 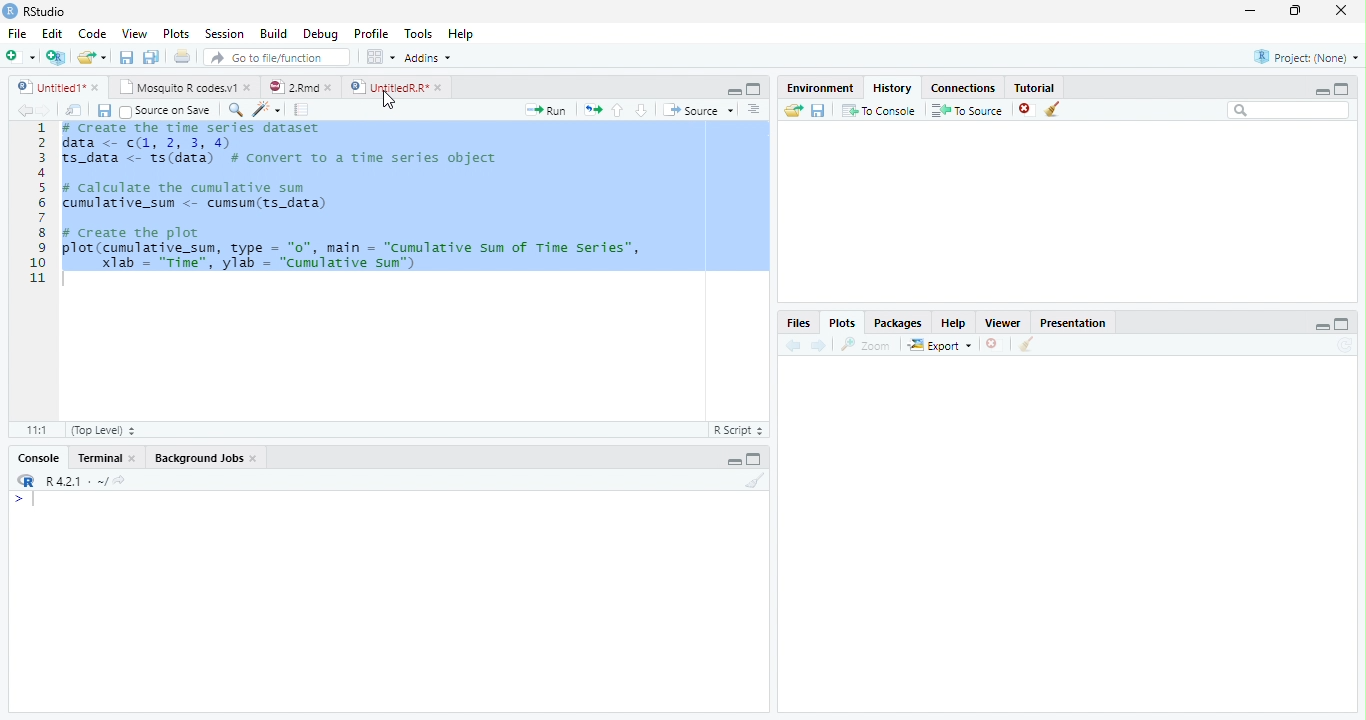 I want to click on # Create the time series dataset data <- (1, 2, 3, 4)S_data <- ts(data) # convert to a time series objectcalculate the cumulative sumumulative_sum <- cumsum(ts_data)create the plotlot (cumulative_sum, type = "0", main = "Cumulative sum of Time Series”,Xlab = "Time", ylab = "cumulative sun"), so click(x=362, y=205).